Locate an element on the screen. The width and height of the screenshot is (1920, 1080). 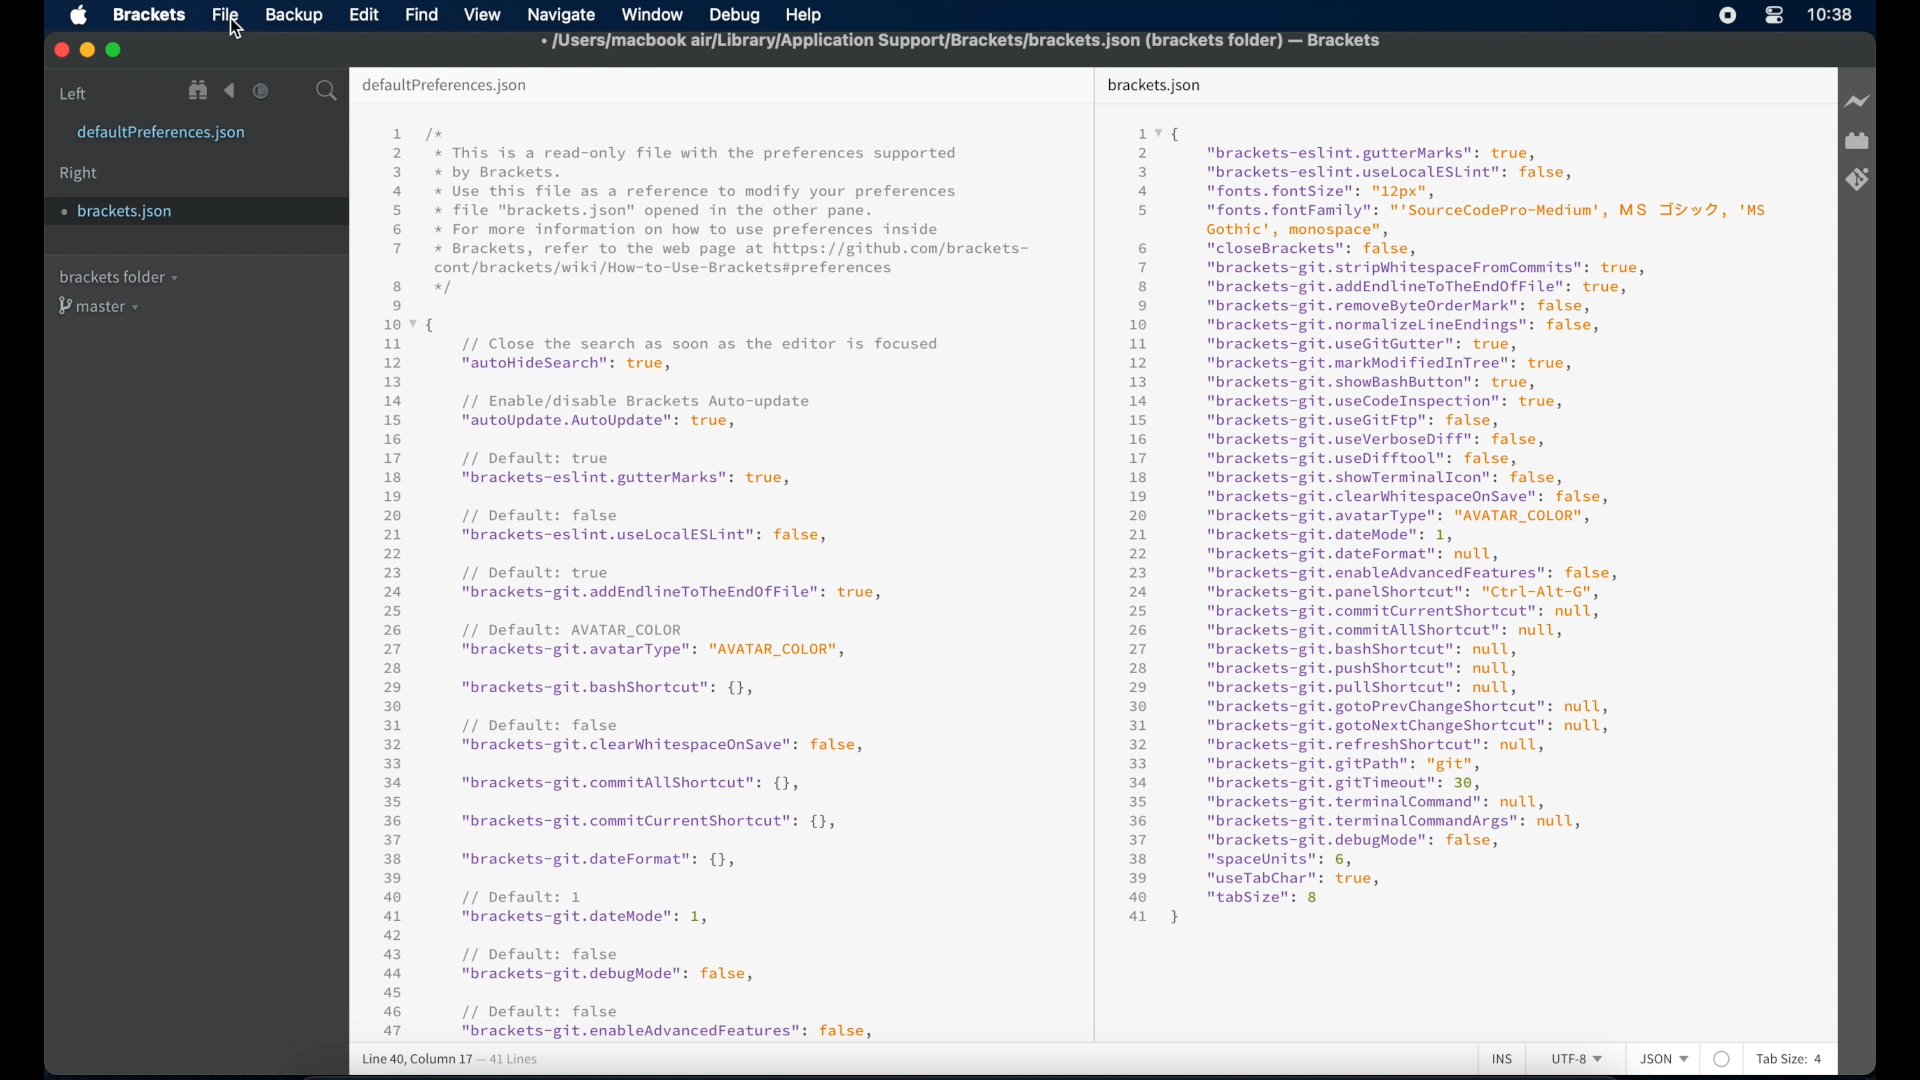
apple icon is located at coordinates (80, 16).